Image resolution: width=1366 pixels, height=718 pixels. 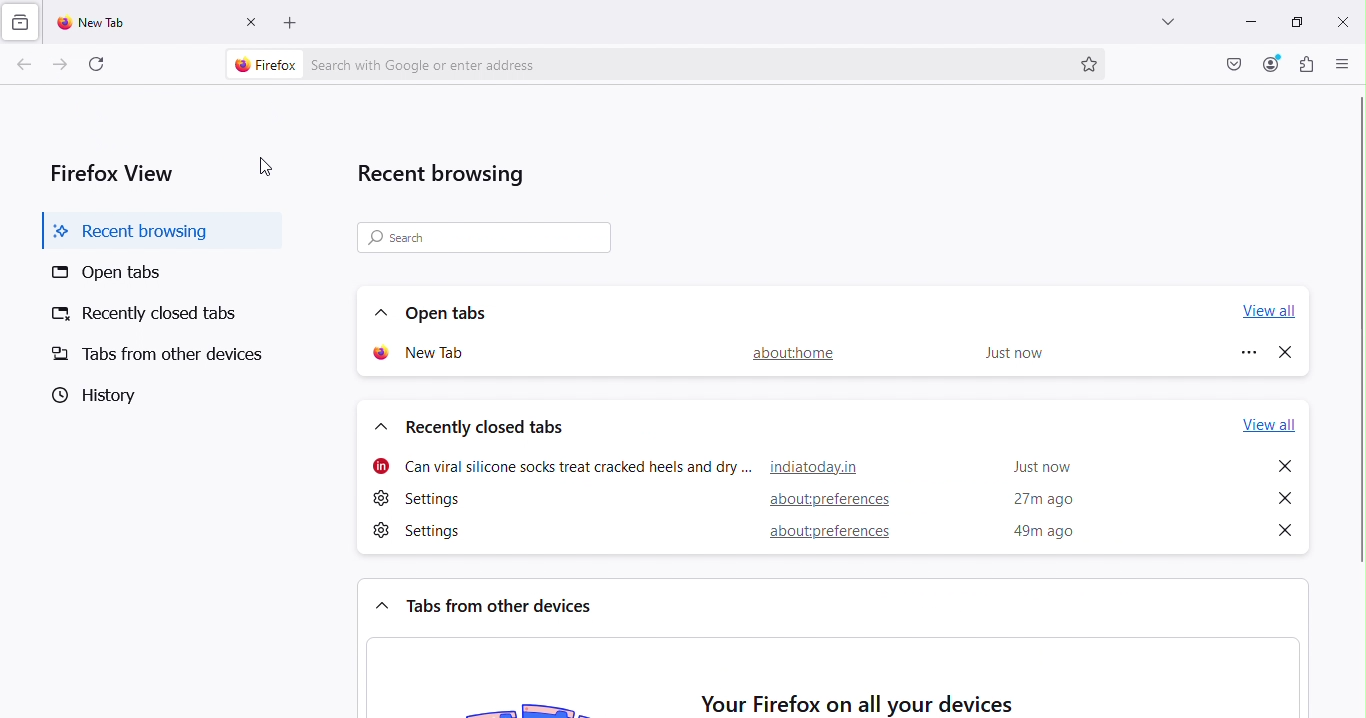 I want to click on Tabs from other devices, so click(x=149, y=357).